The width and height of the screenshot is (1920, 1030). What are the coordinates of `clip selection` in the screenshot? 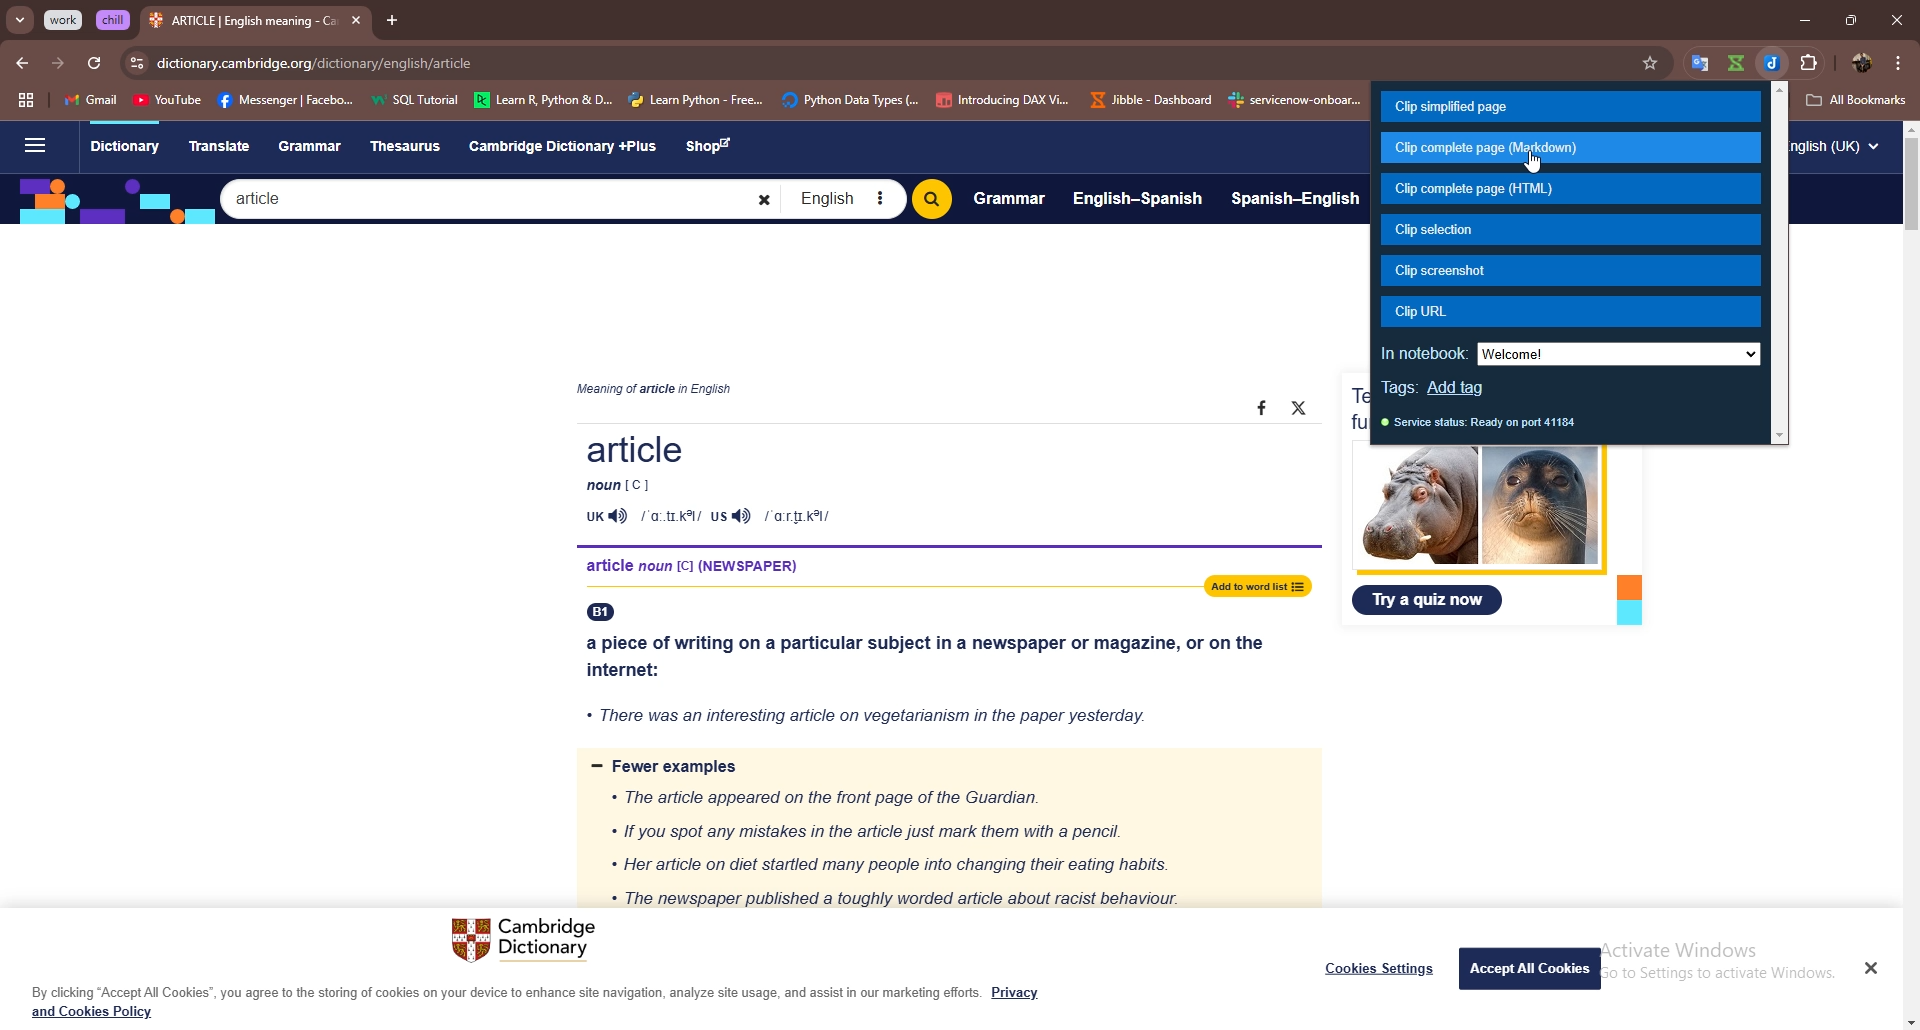 It's located at (1571, 230).